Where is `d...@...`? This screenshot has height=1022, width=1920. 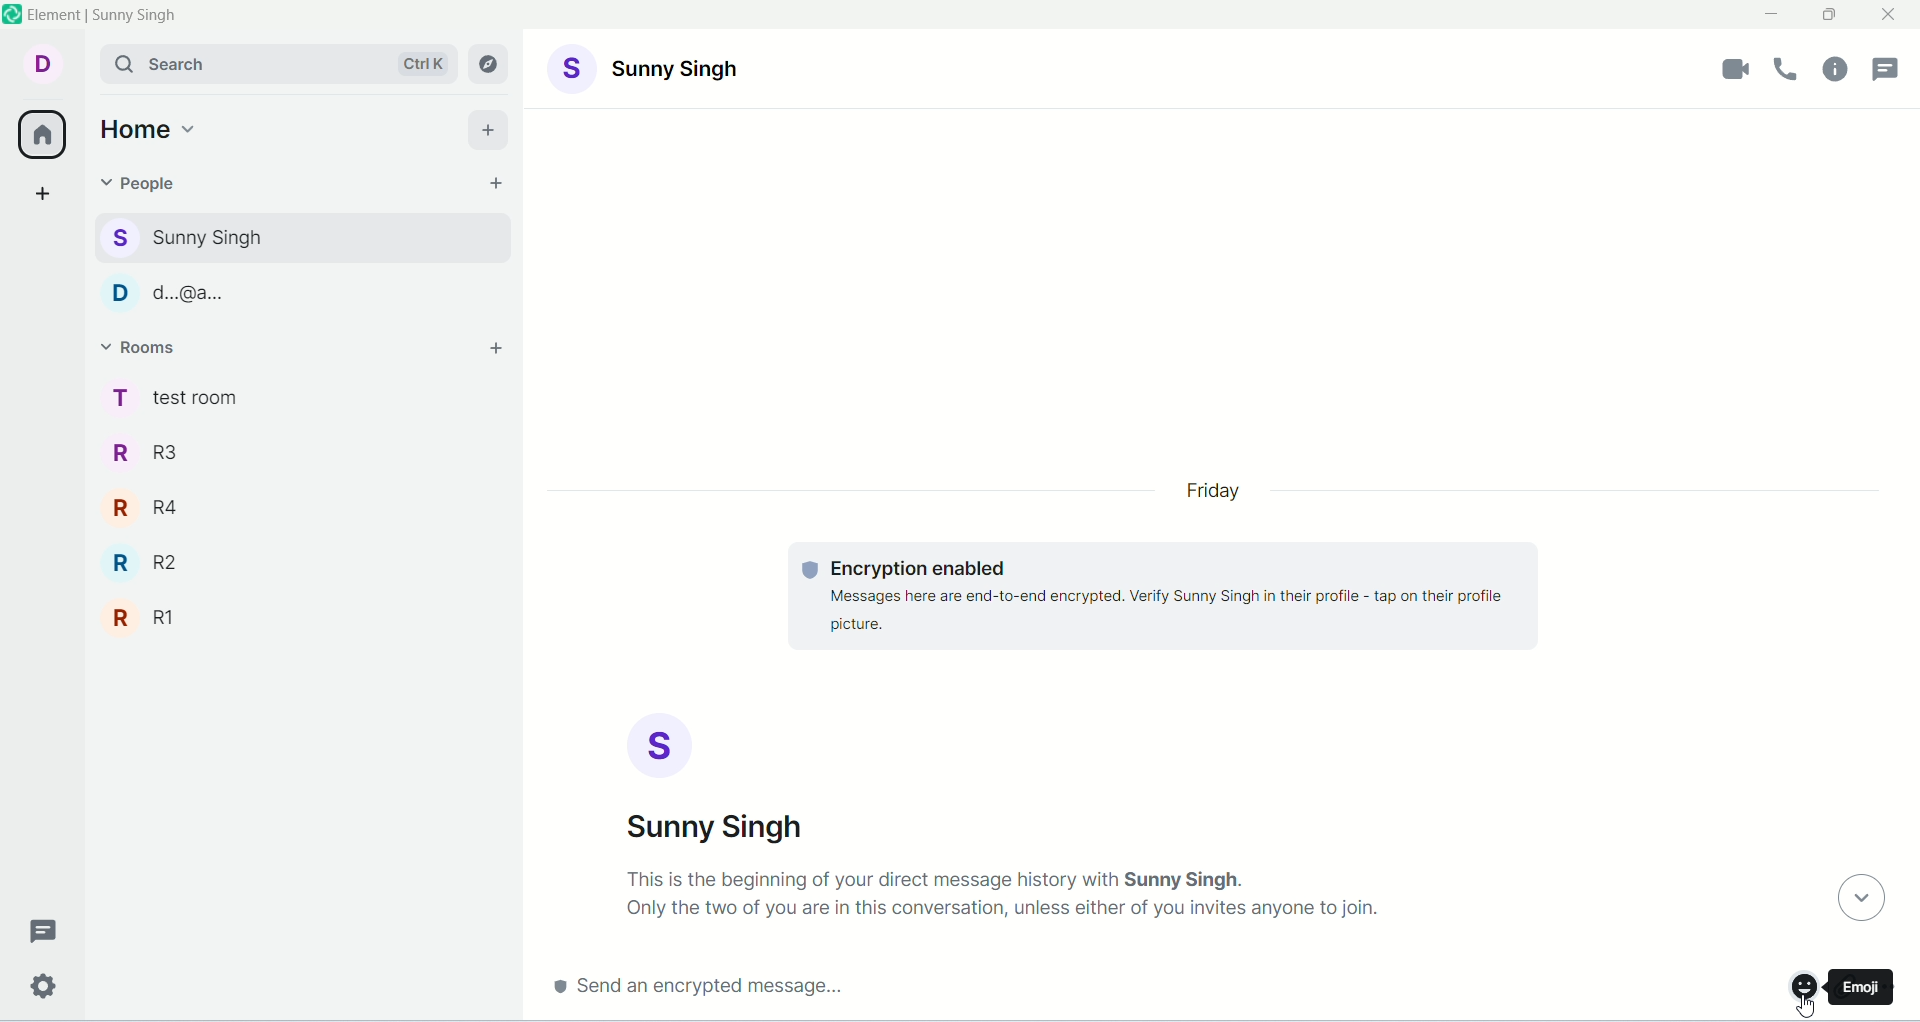 d...@... is located at coordinates (296, 290).